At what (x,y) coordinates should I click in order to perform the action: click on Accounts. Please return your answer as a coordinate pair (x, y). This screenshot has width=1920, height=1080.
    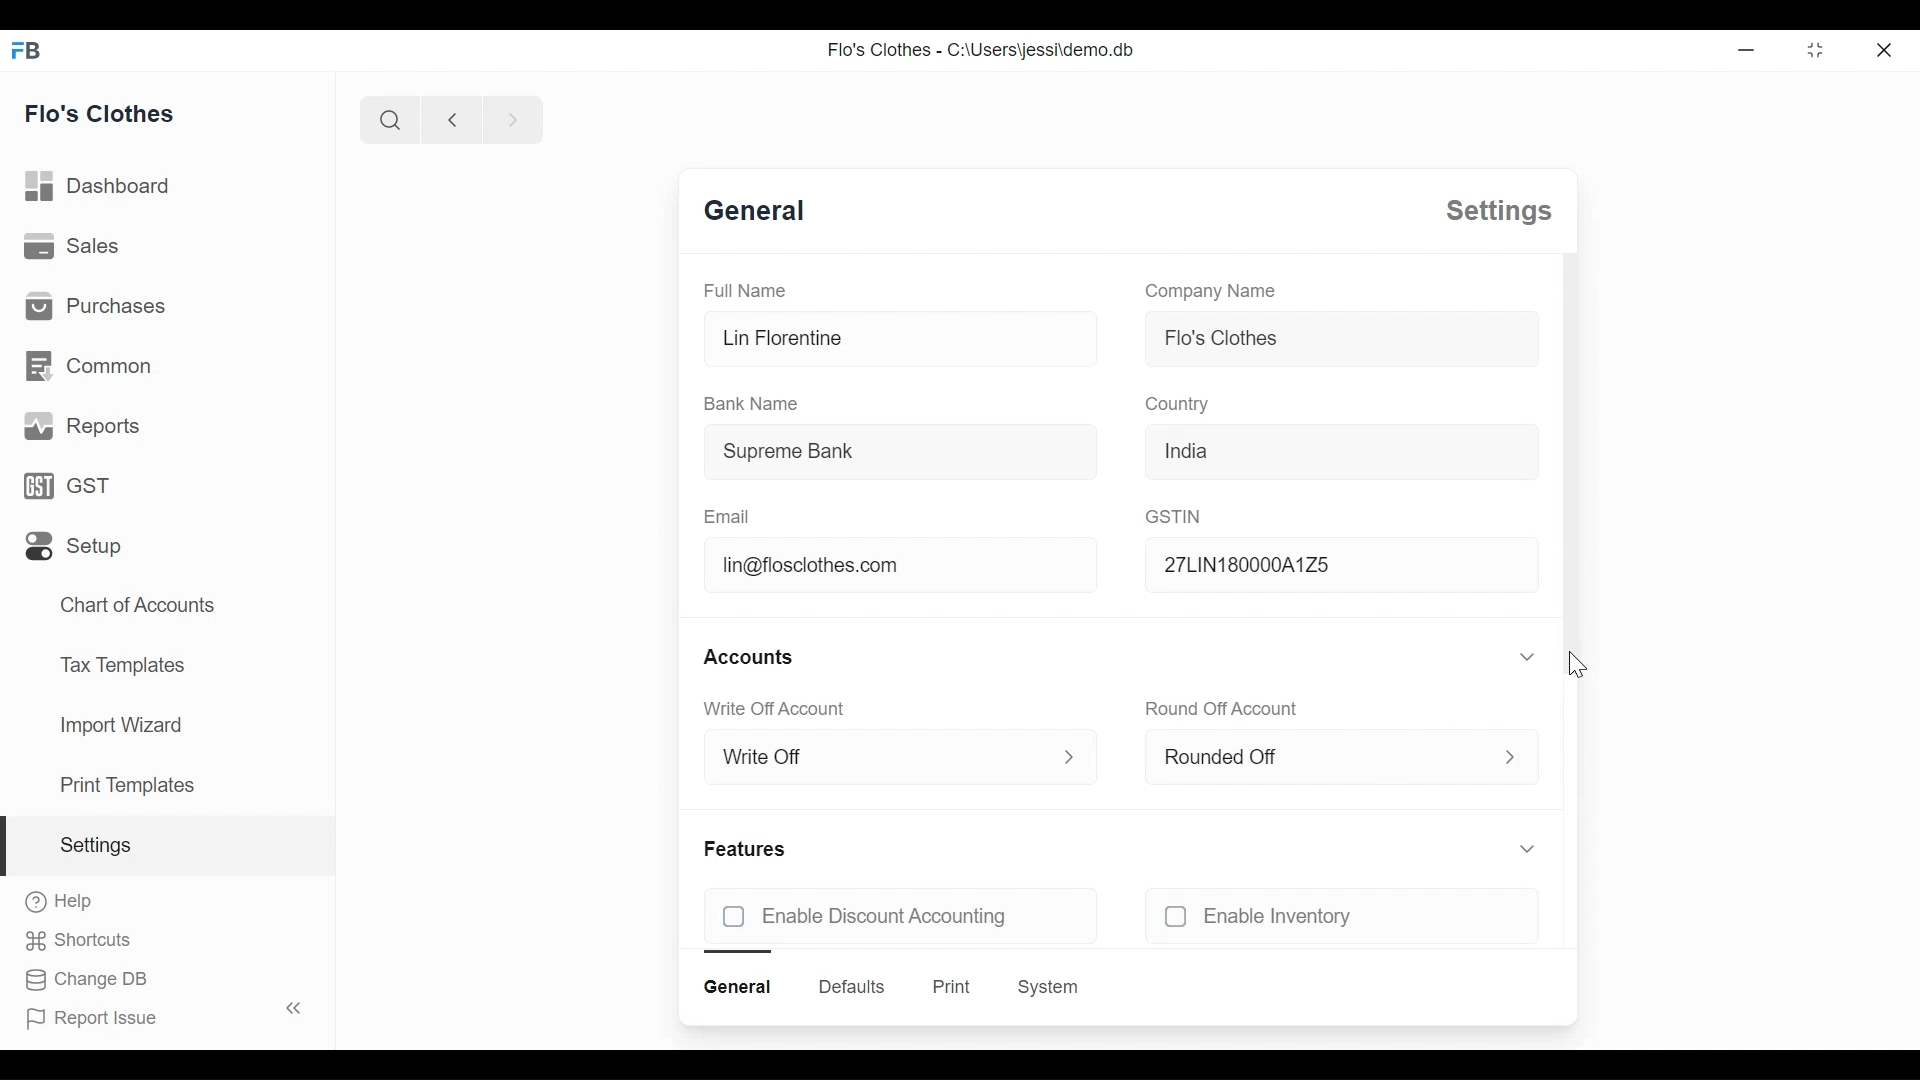
    Looking at the image, I should click on (750, 656).